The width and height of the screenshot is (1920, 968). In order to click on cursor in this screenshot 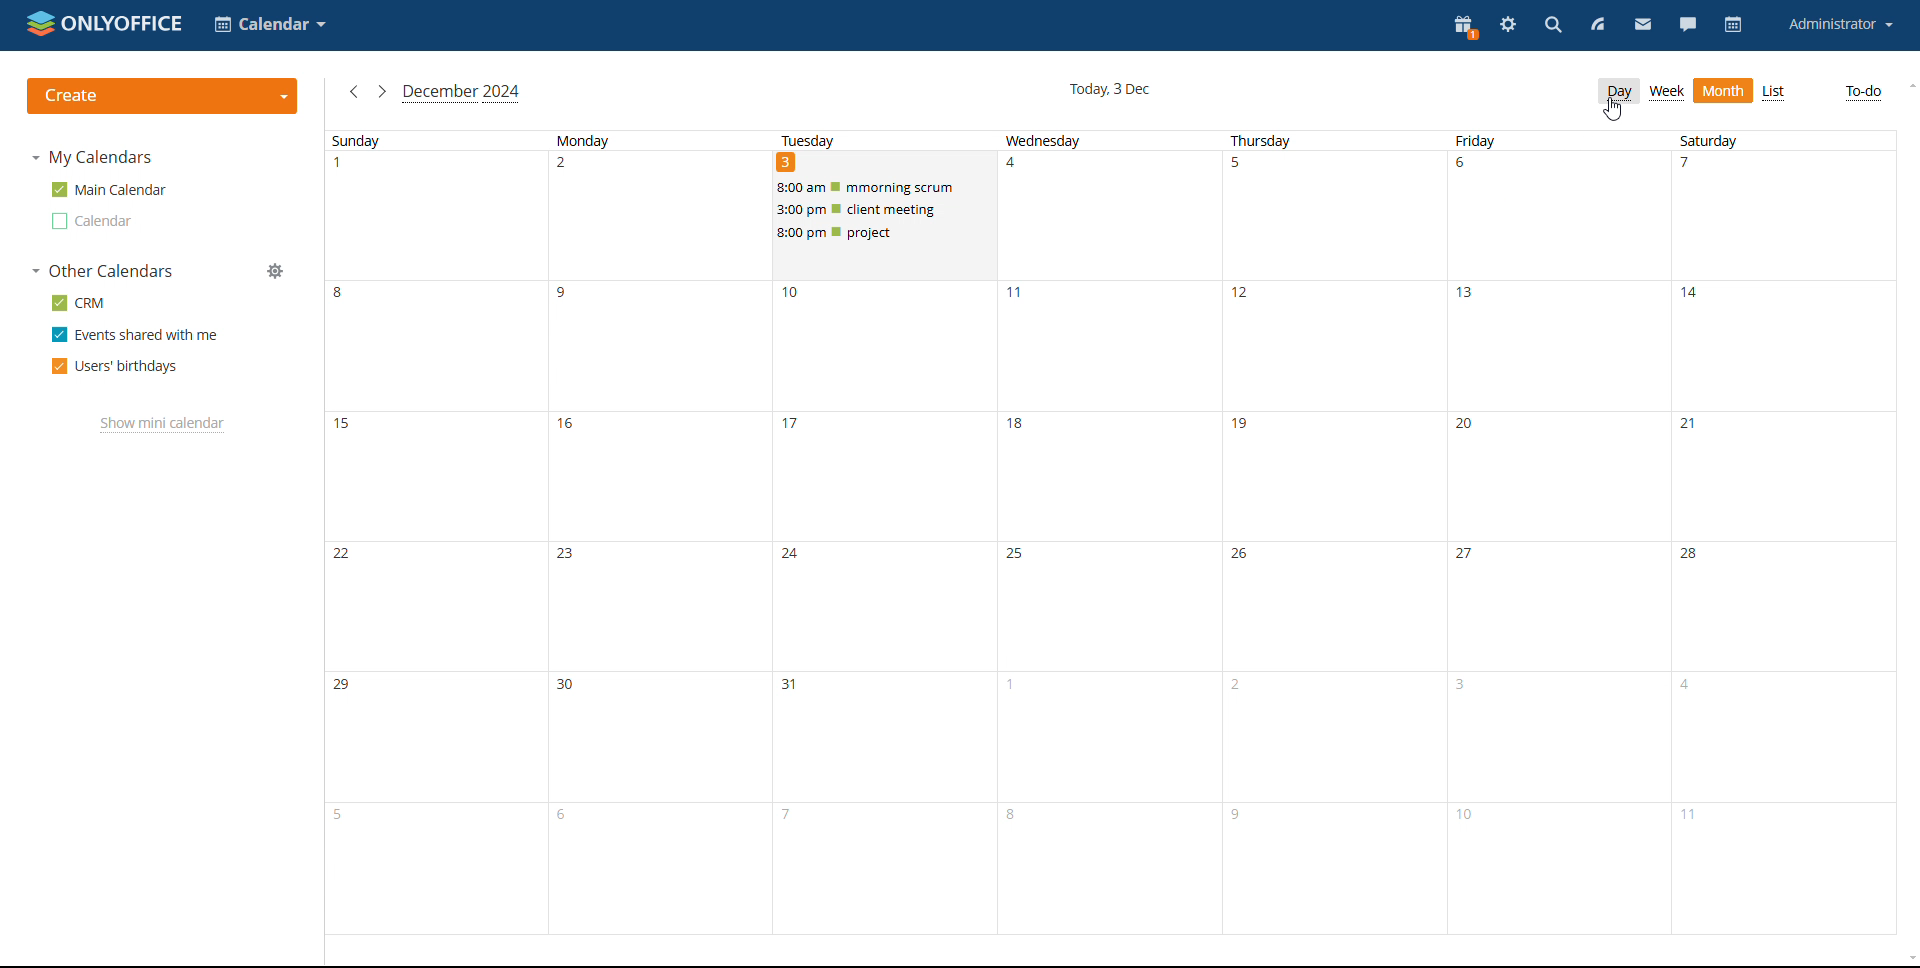, I will do `click(1613, 110)`.